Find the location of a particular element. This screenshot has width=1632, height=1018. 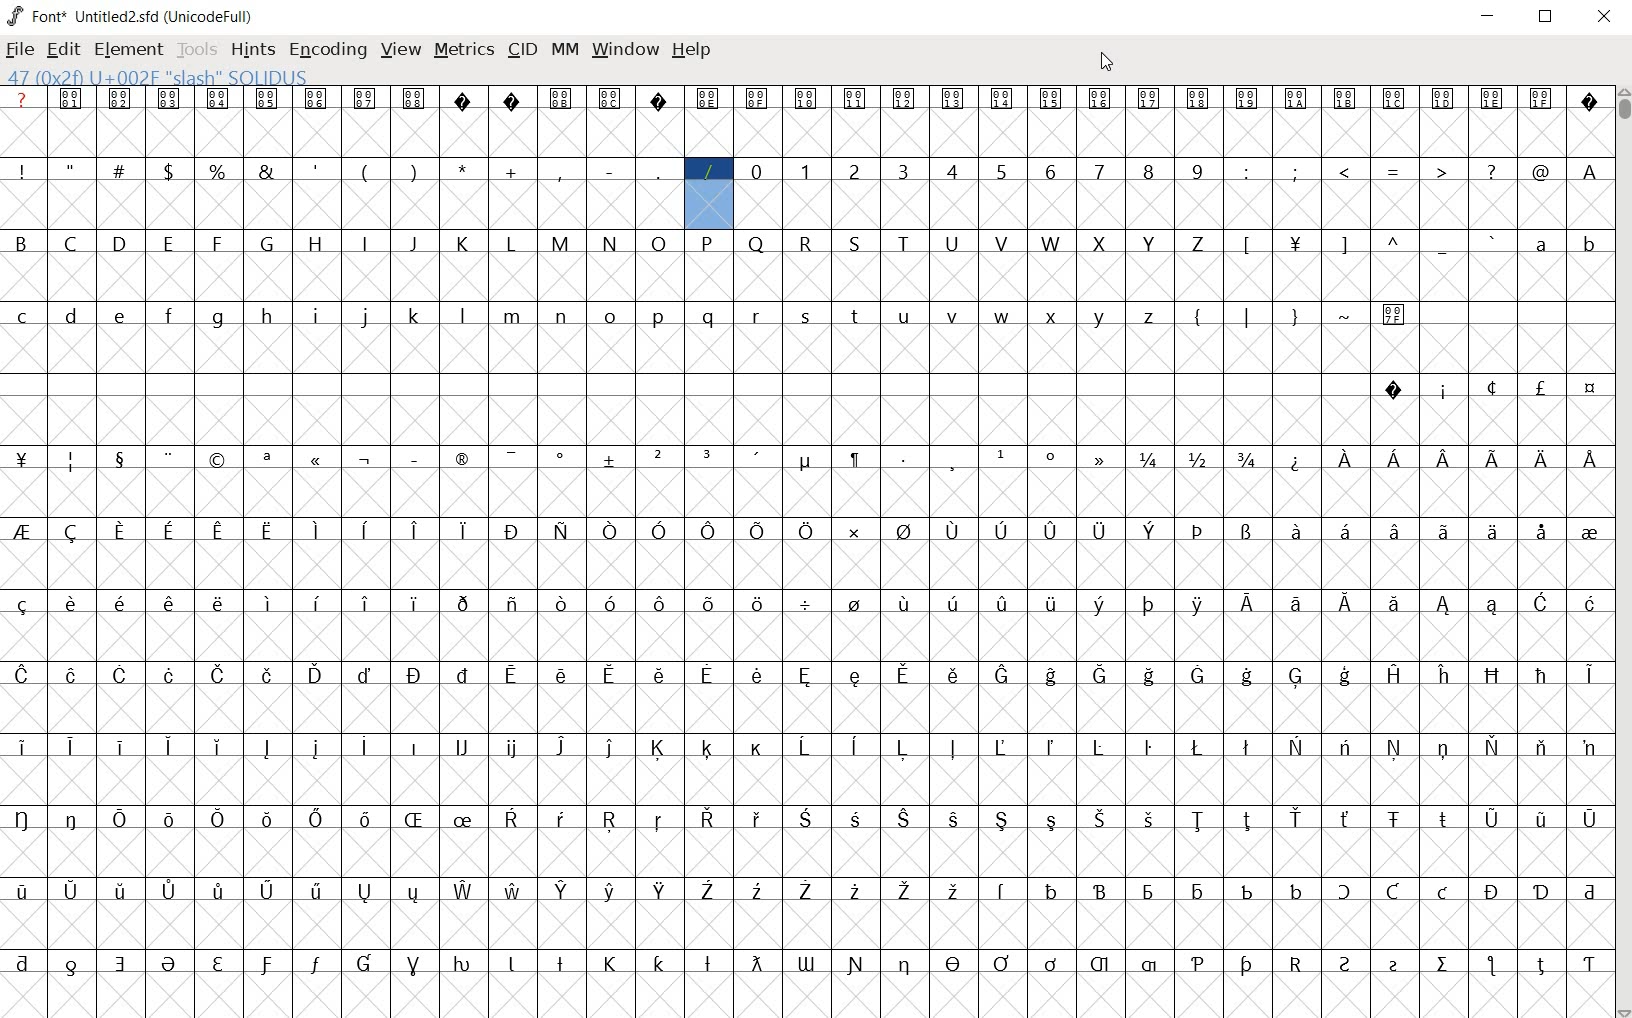

glyph is located at coordinates (1541, 676).